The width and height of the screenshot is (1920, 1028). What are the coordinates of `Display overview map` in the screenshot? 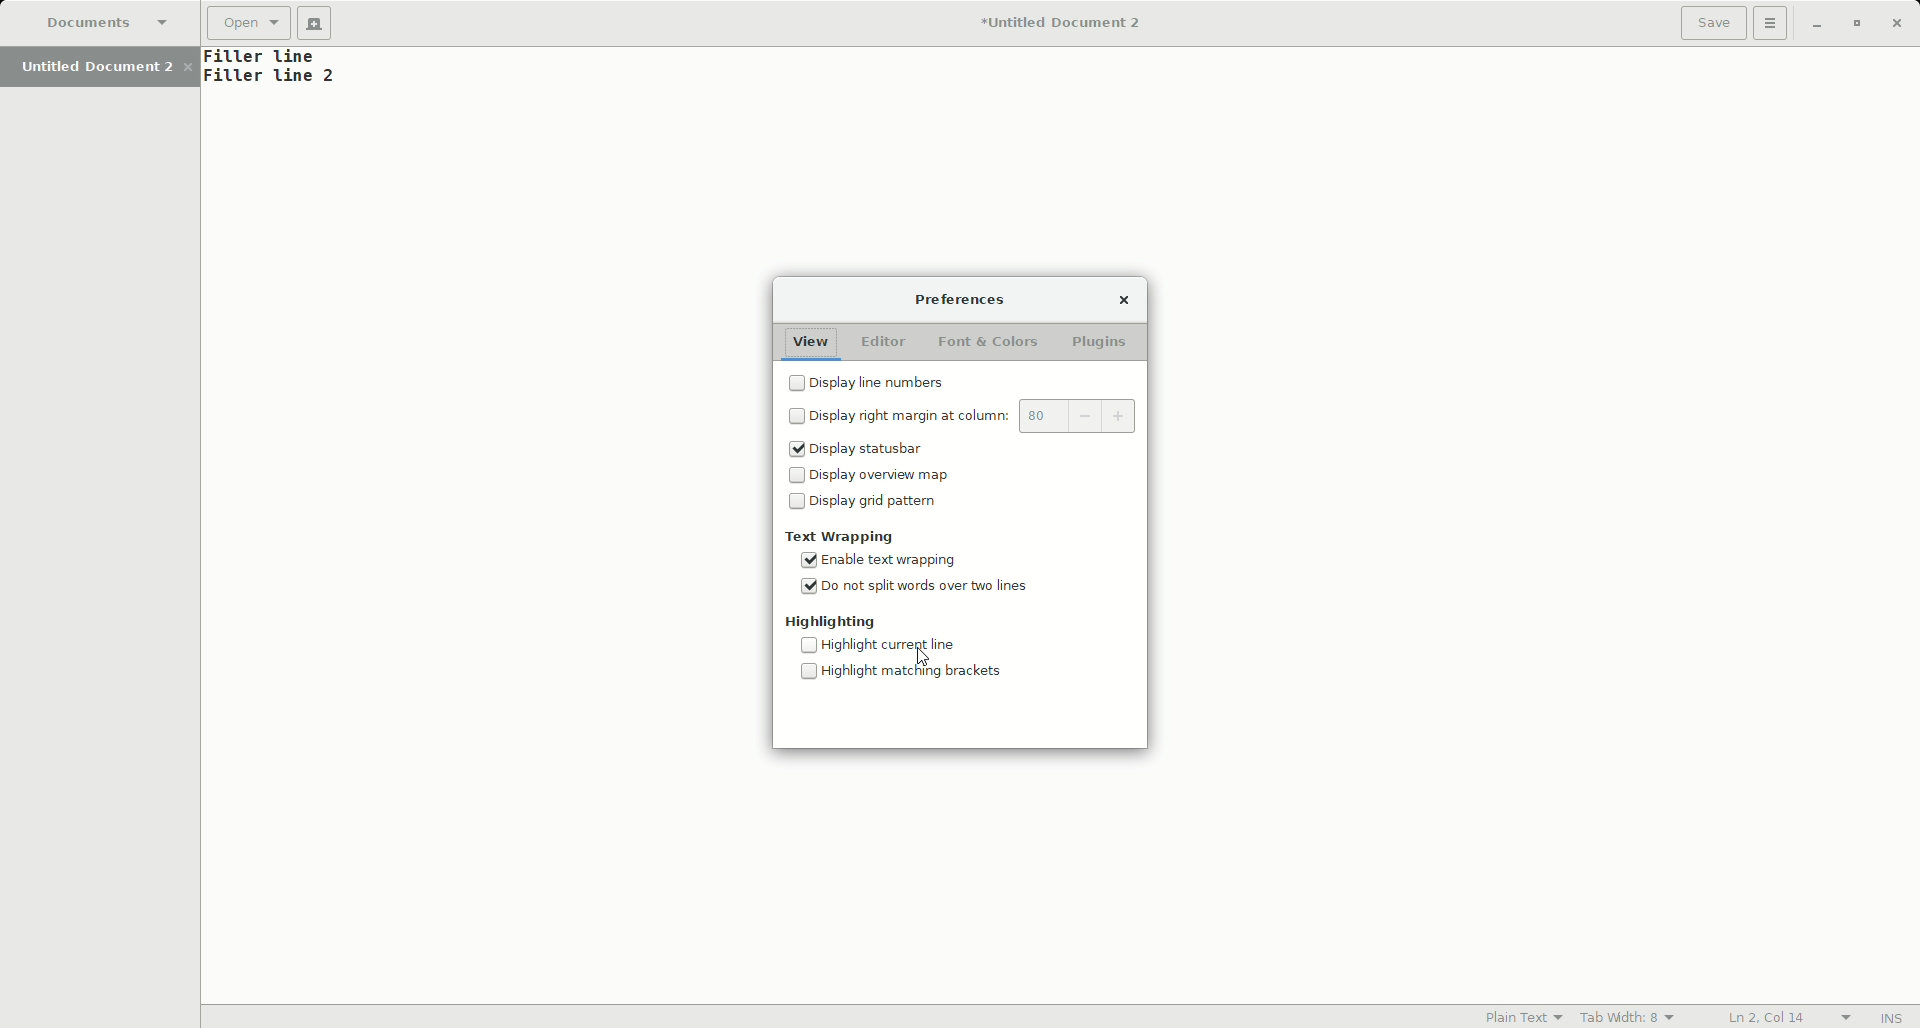 It's located at (869, 477).